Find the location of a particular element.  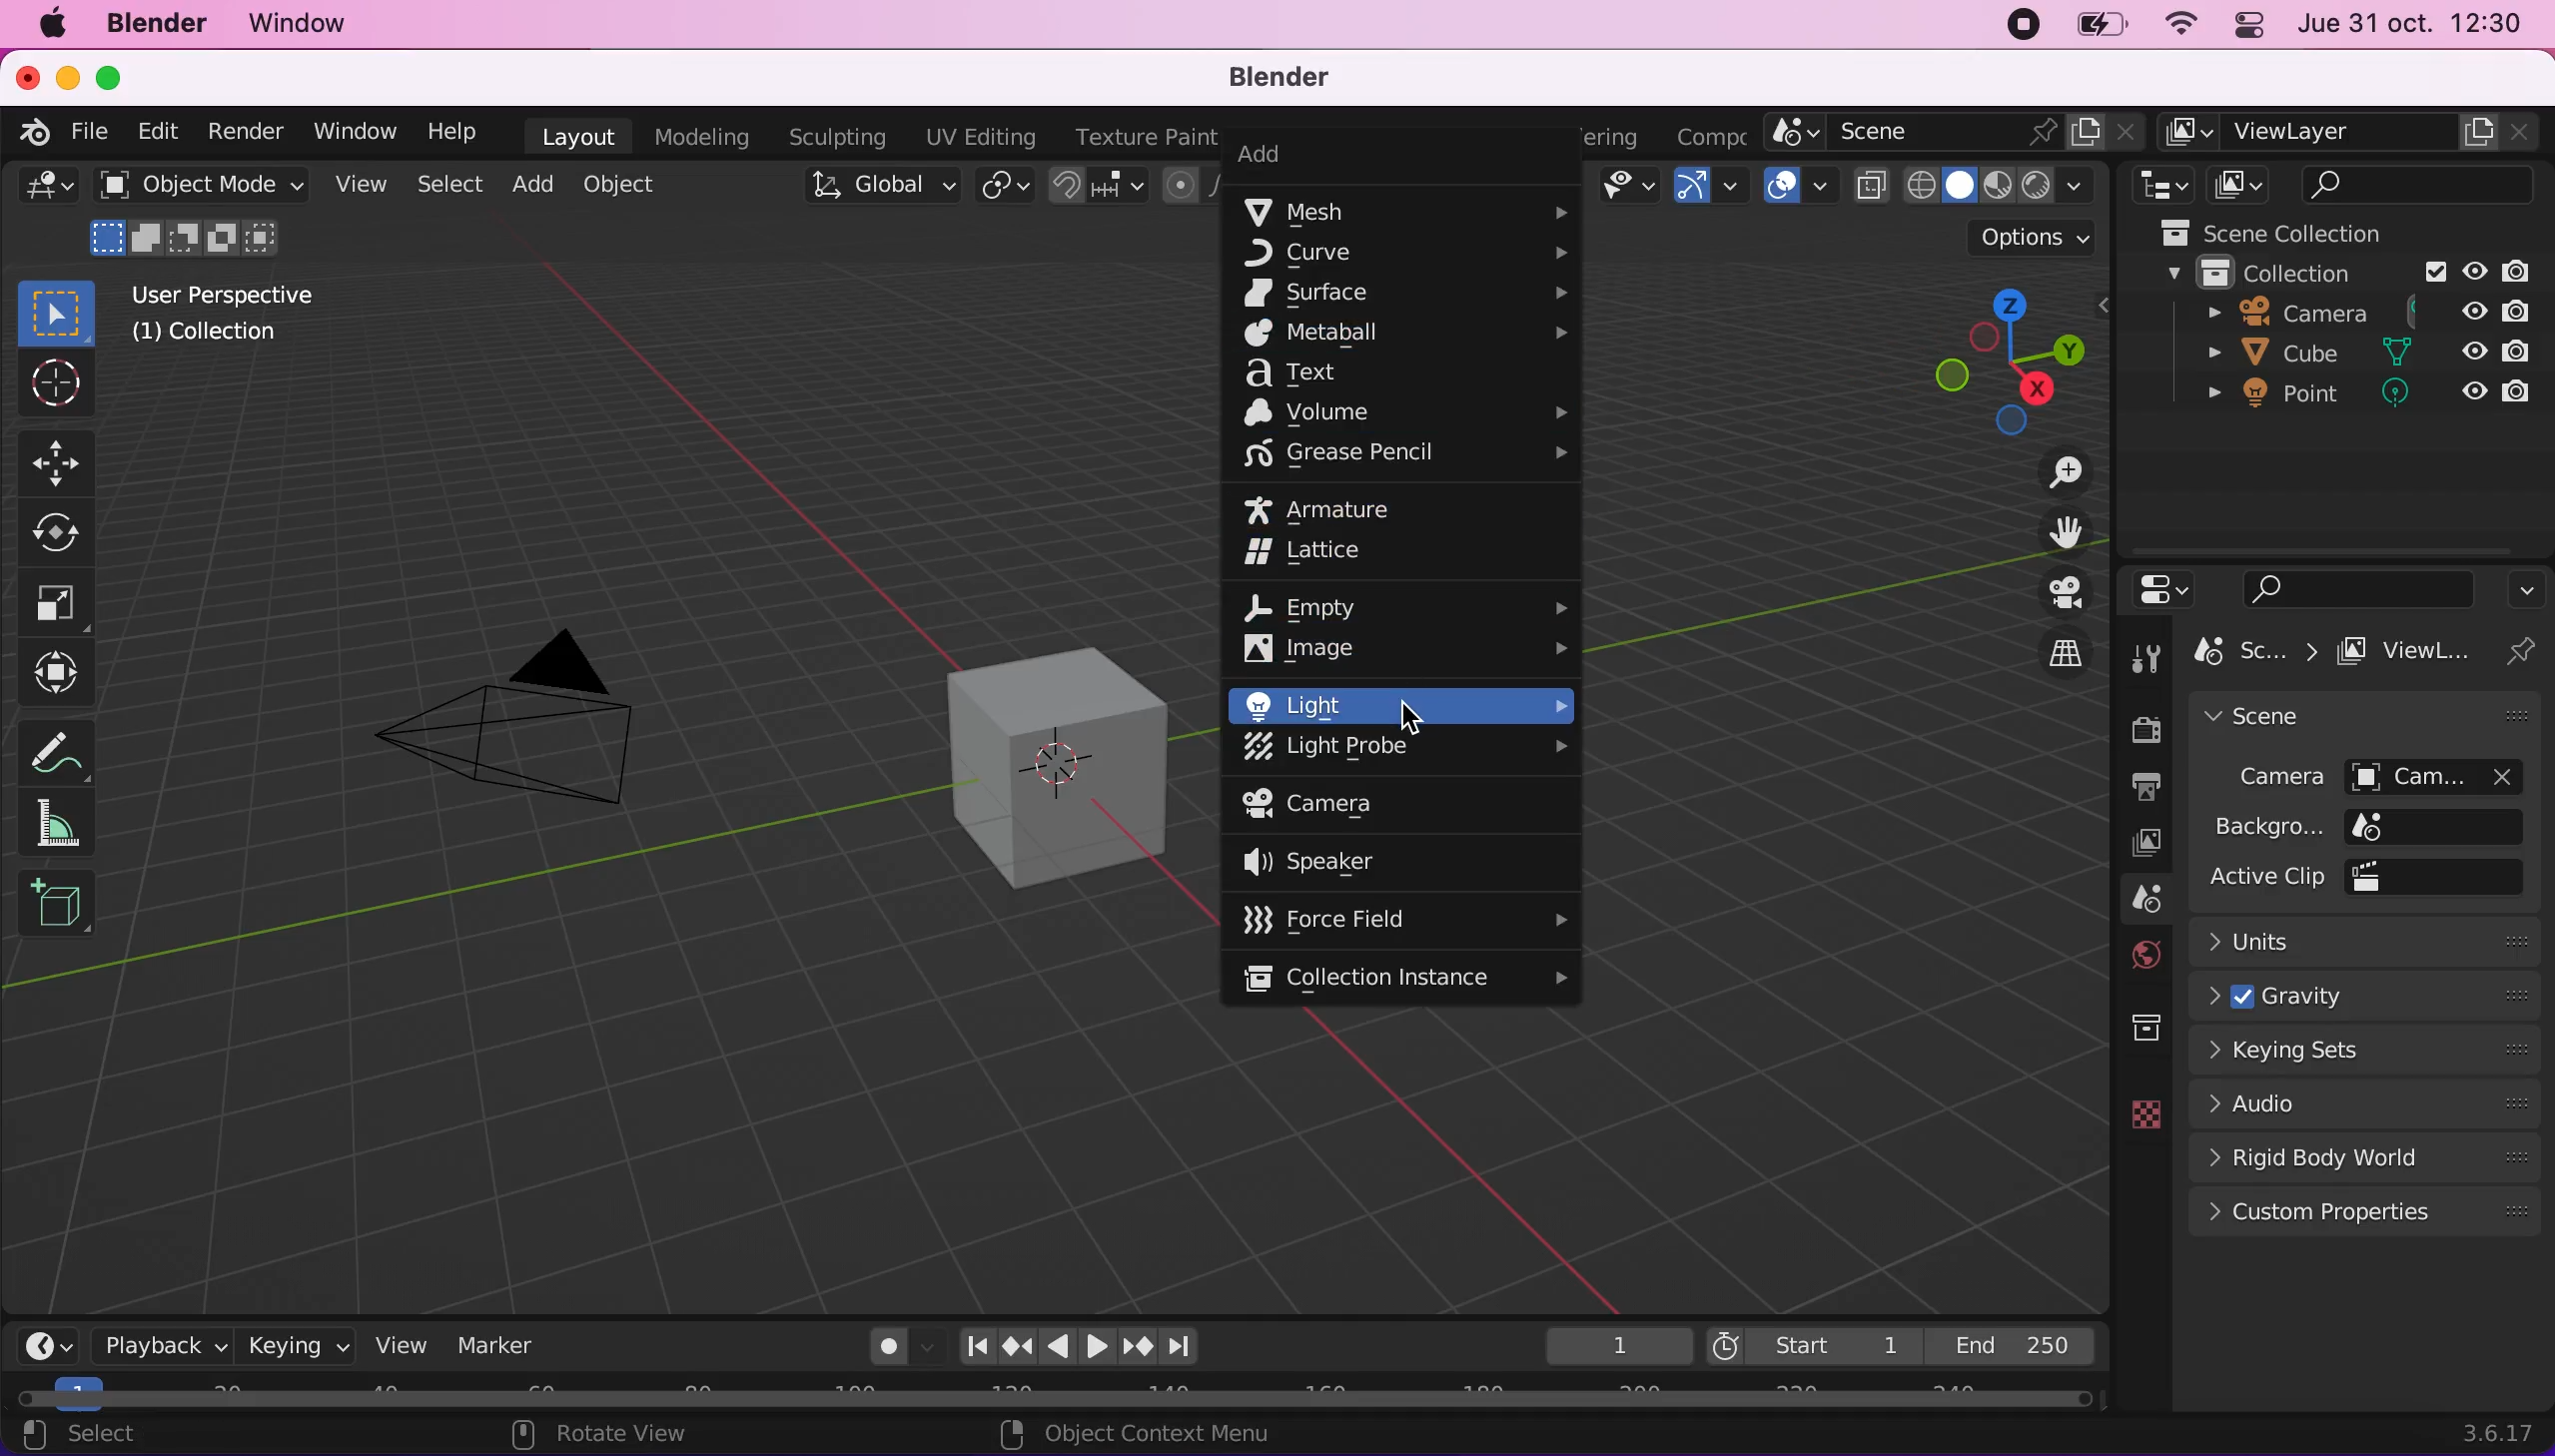

snapping is located at coordinates (1097, 188).